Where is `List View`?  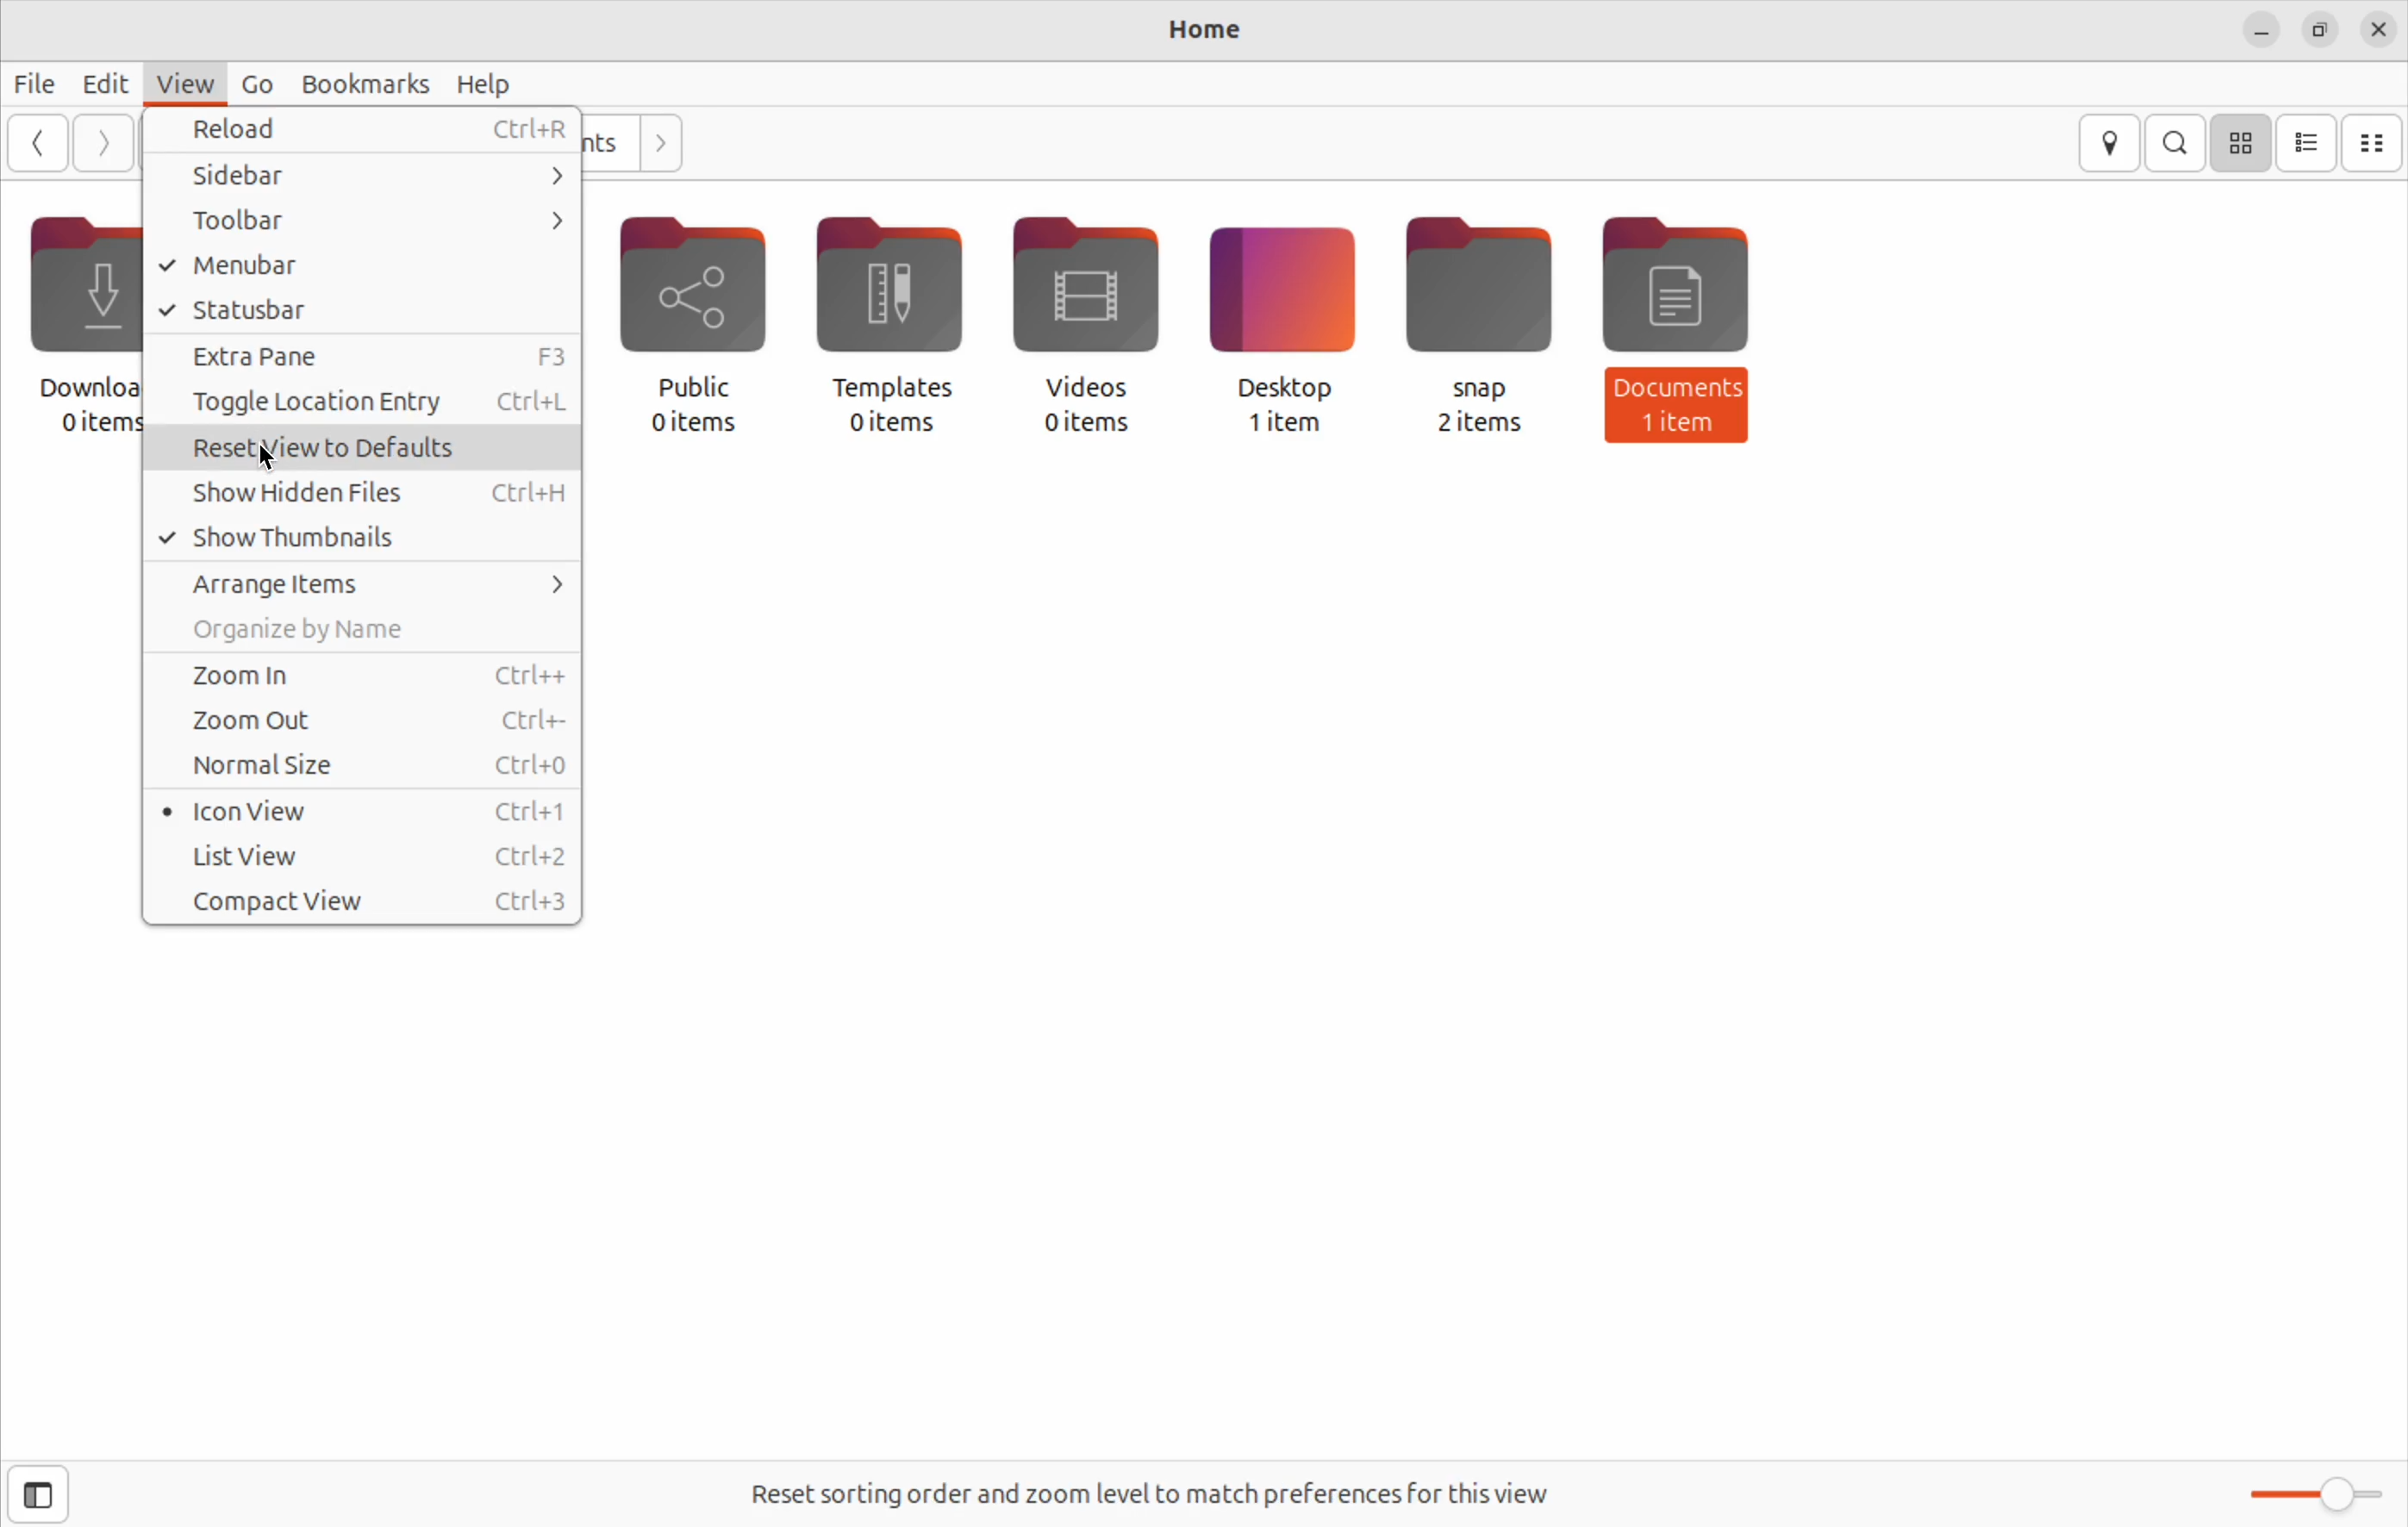 List View is located at coordinates (371, 858).